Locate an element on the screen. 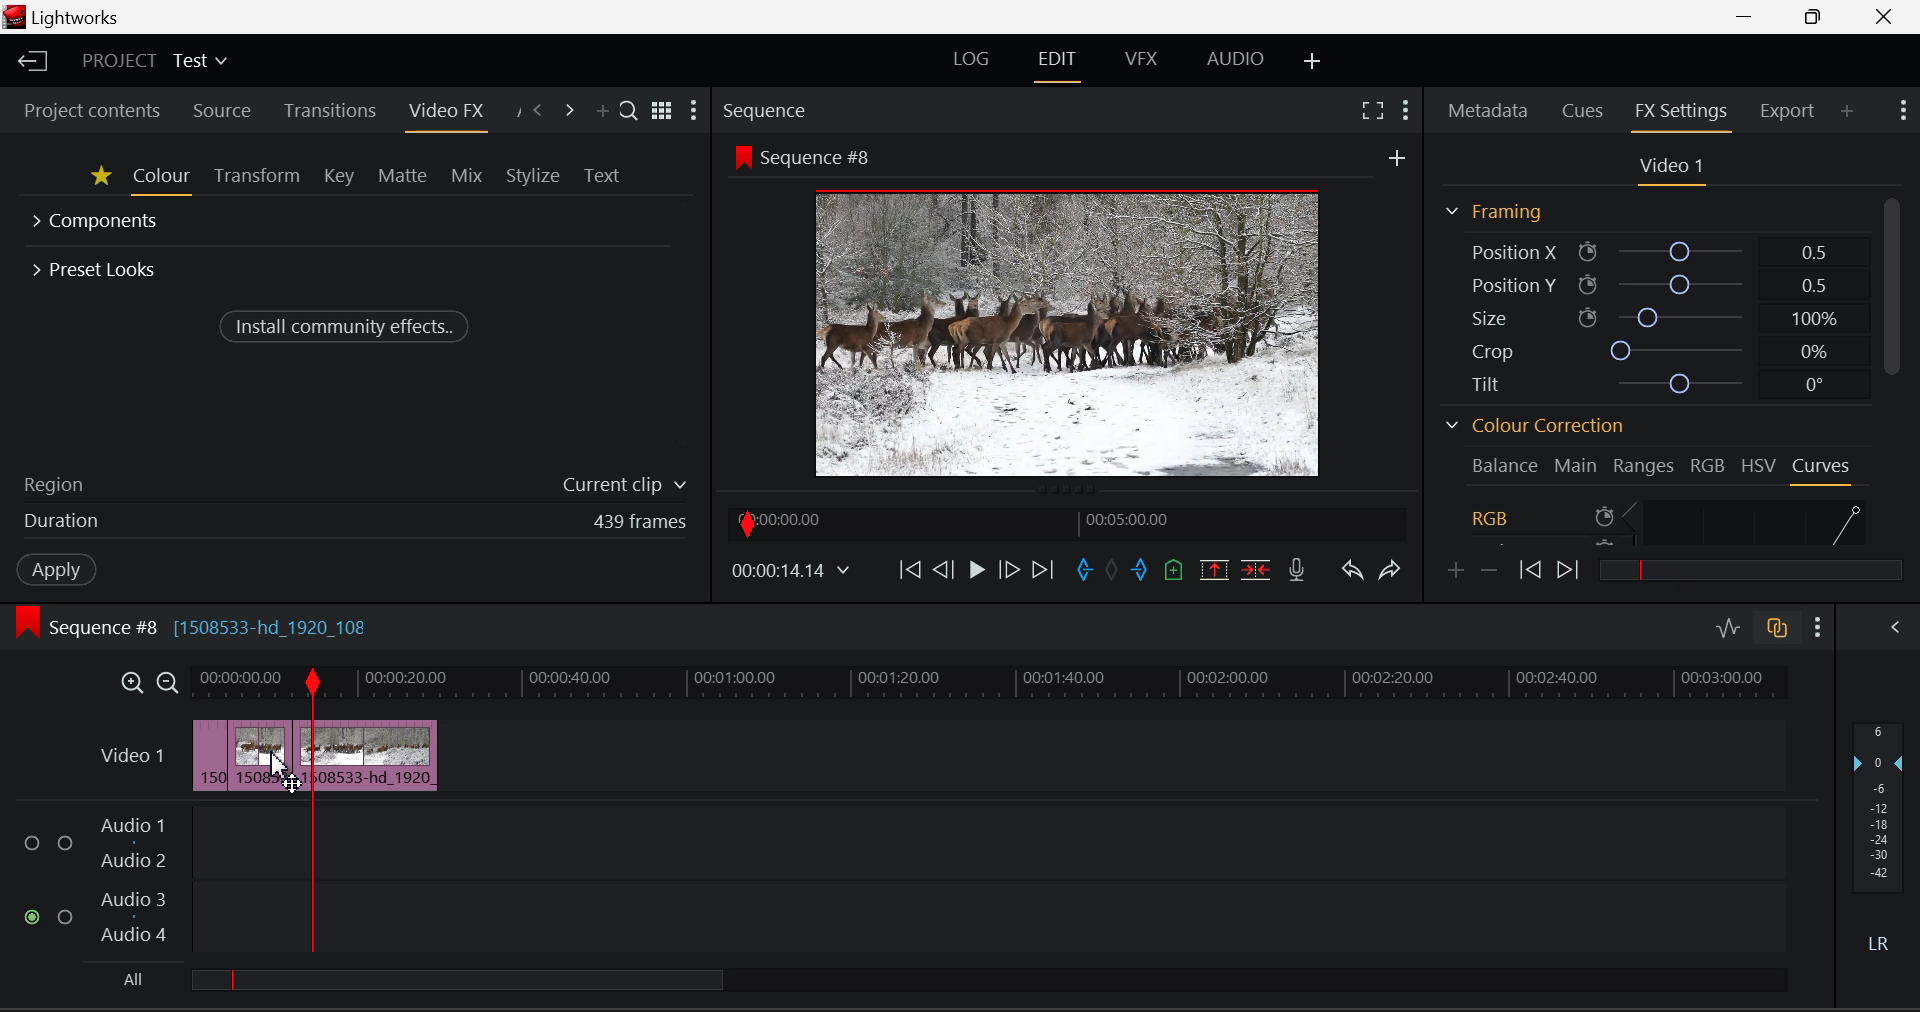 The width and height of the screenshot is (1920, 1012). Project contents is located at coordinates (92, 111).